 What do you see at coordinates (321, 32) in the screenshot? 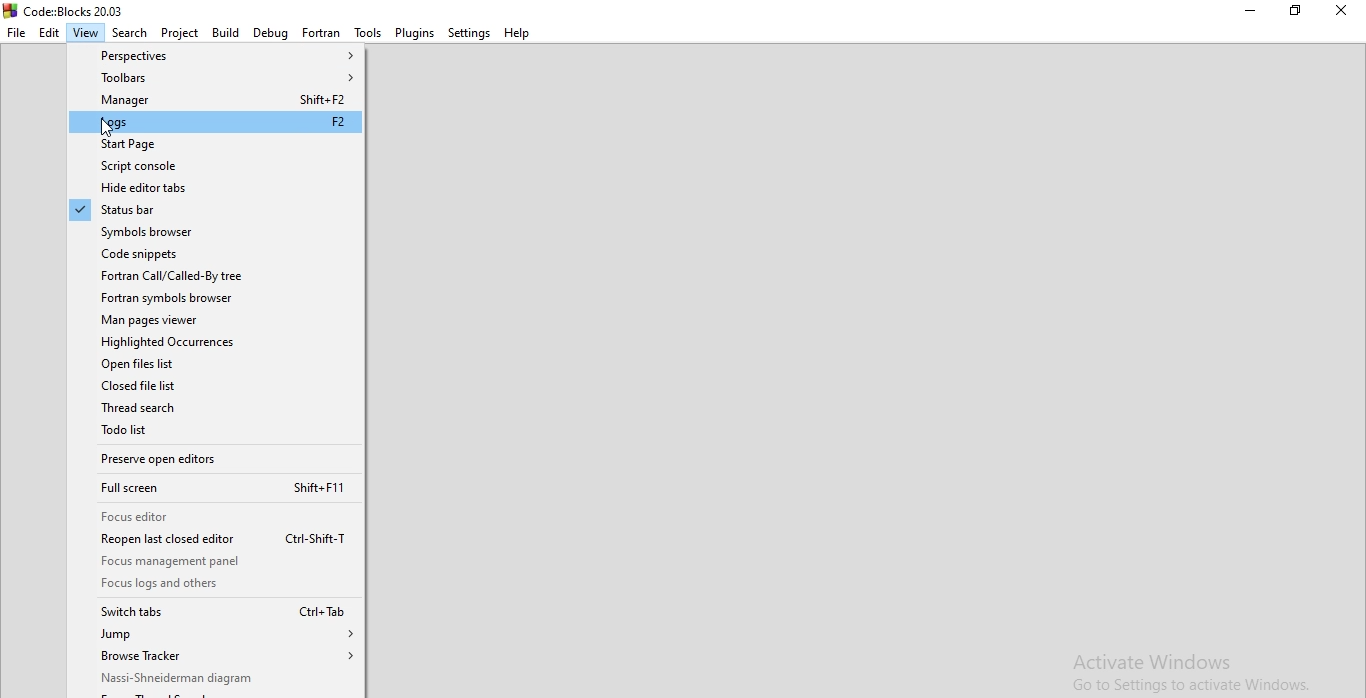
I see `Fortran` at bounding box center [321, 32].